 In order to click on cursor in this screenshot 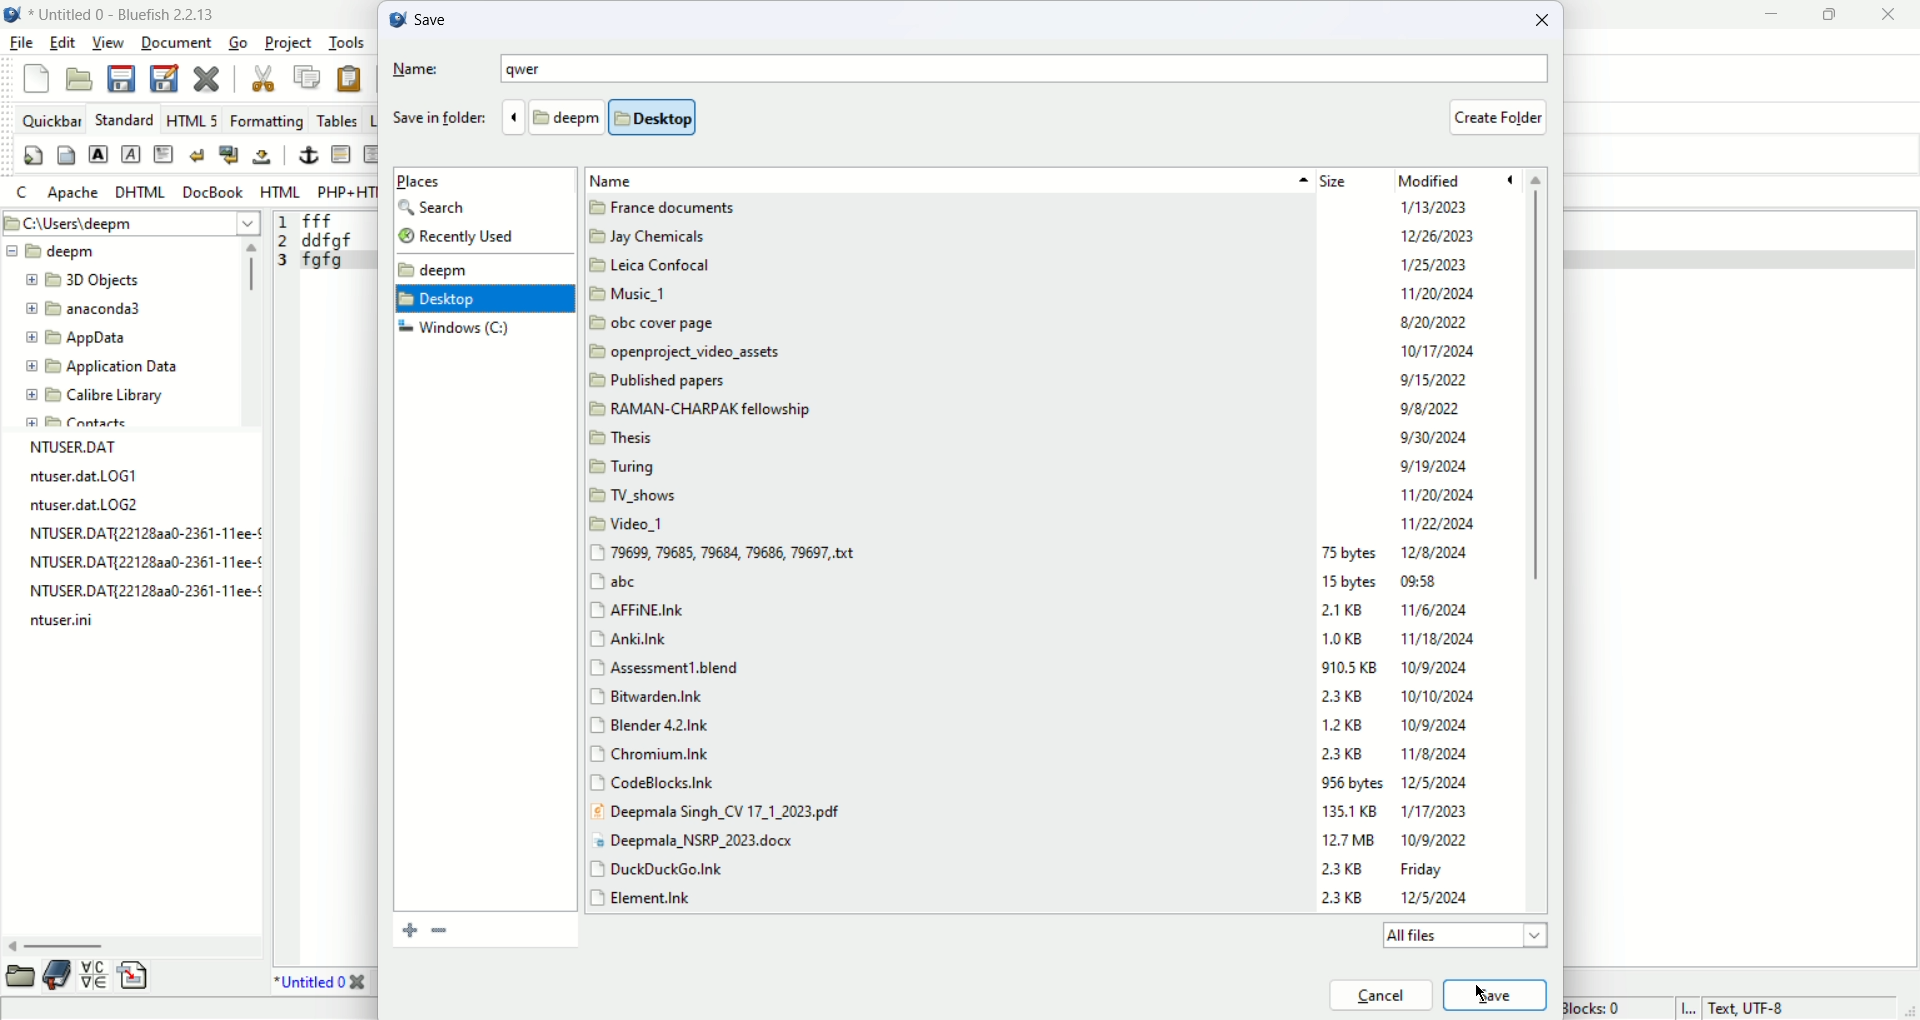, I will do `click(1480, 993)`.